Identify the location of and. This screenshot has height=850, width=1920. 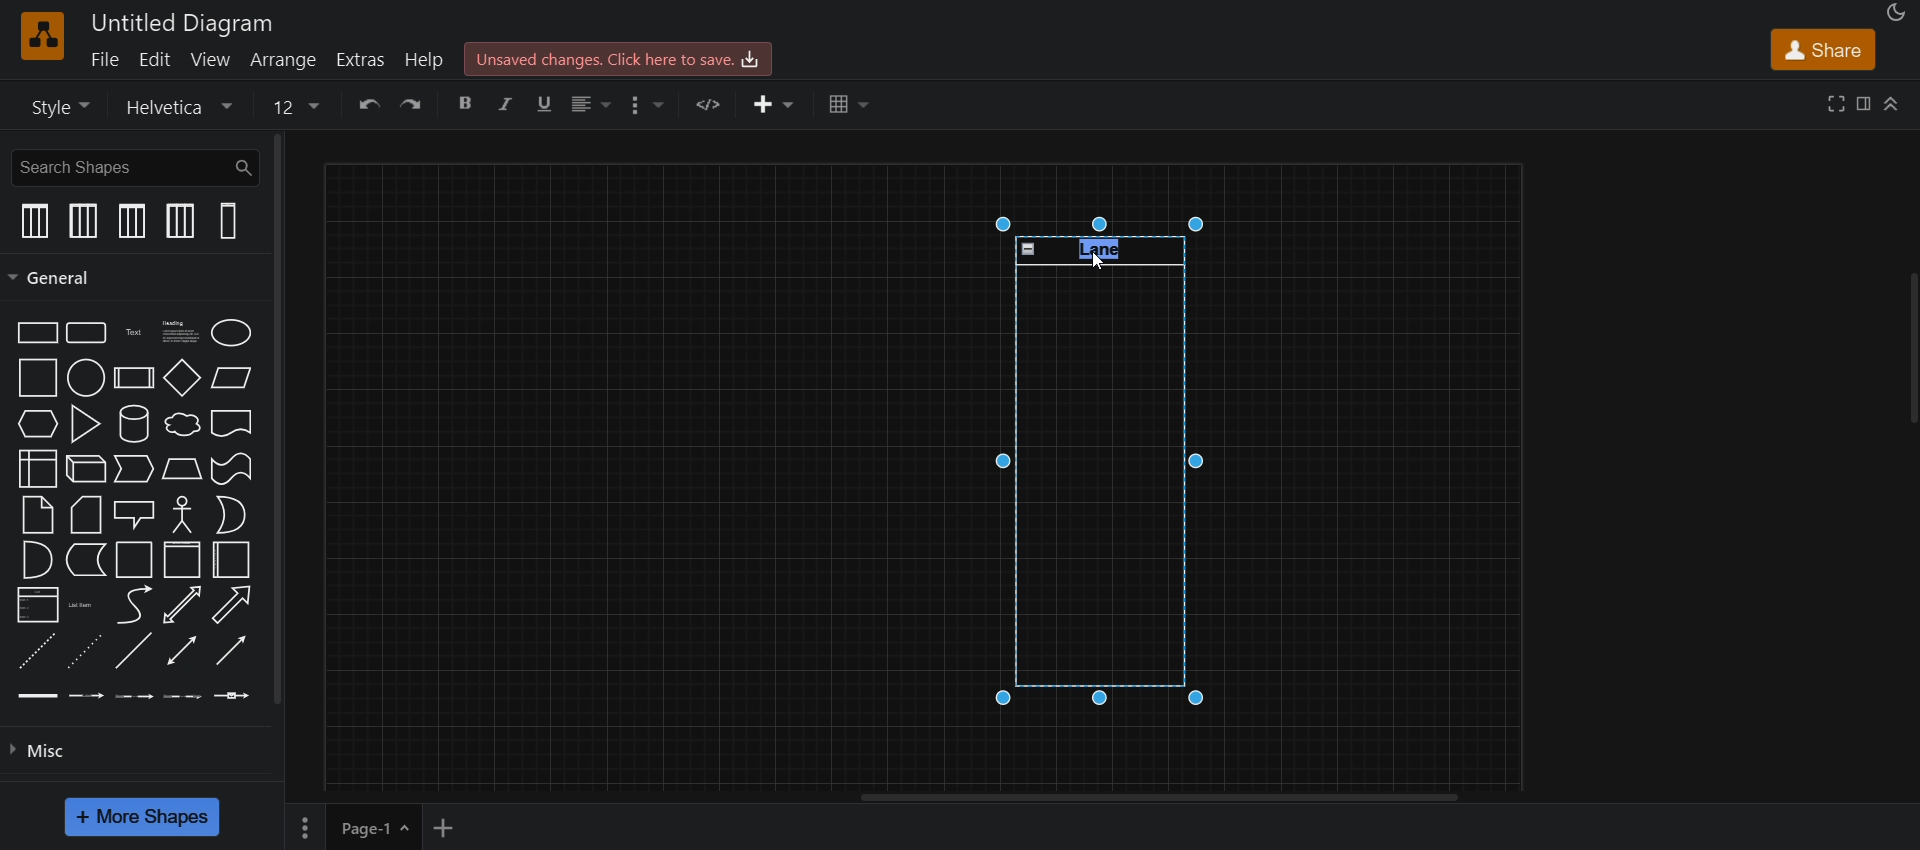
(37, 559).